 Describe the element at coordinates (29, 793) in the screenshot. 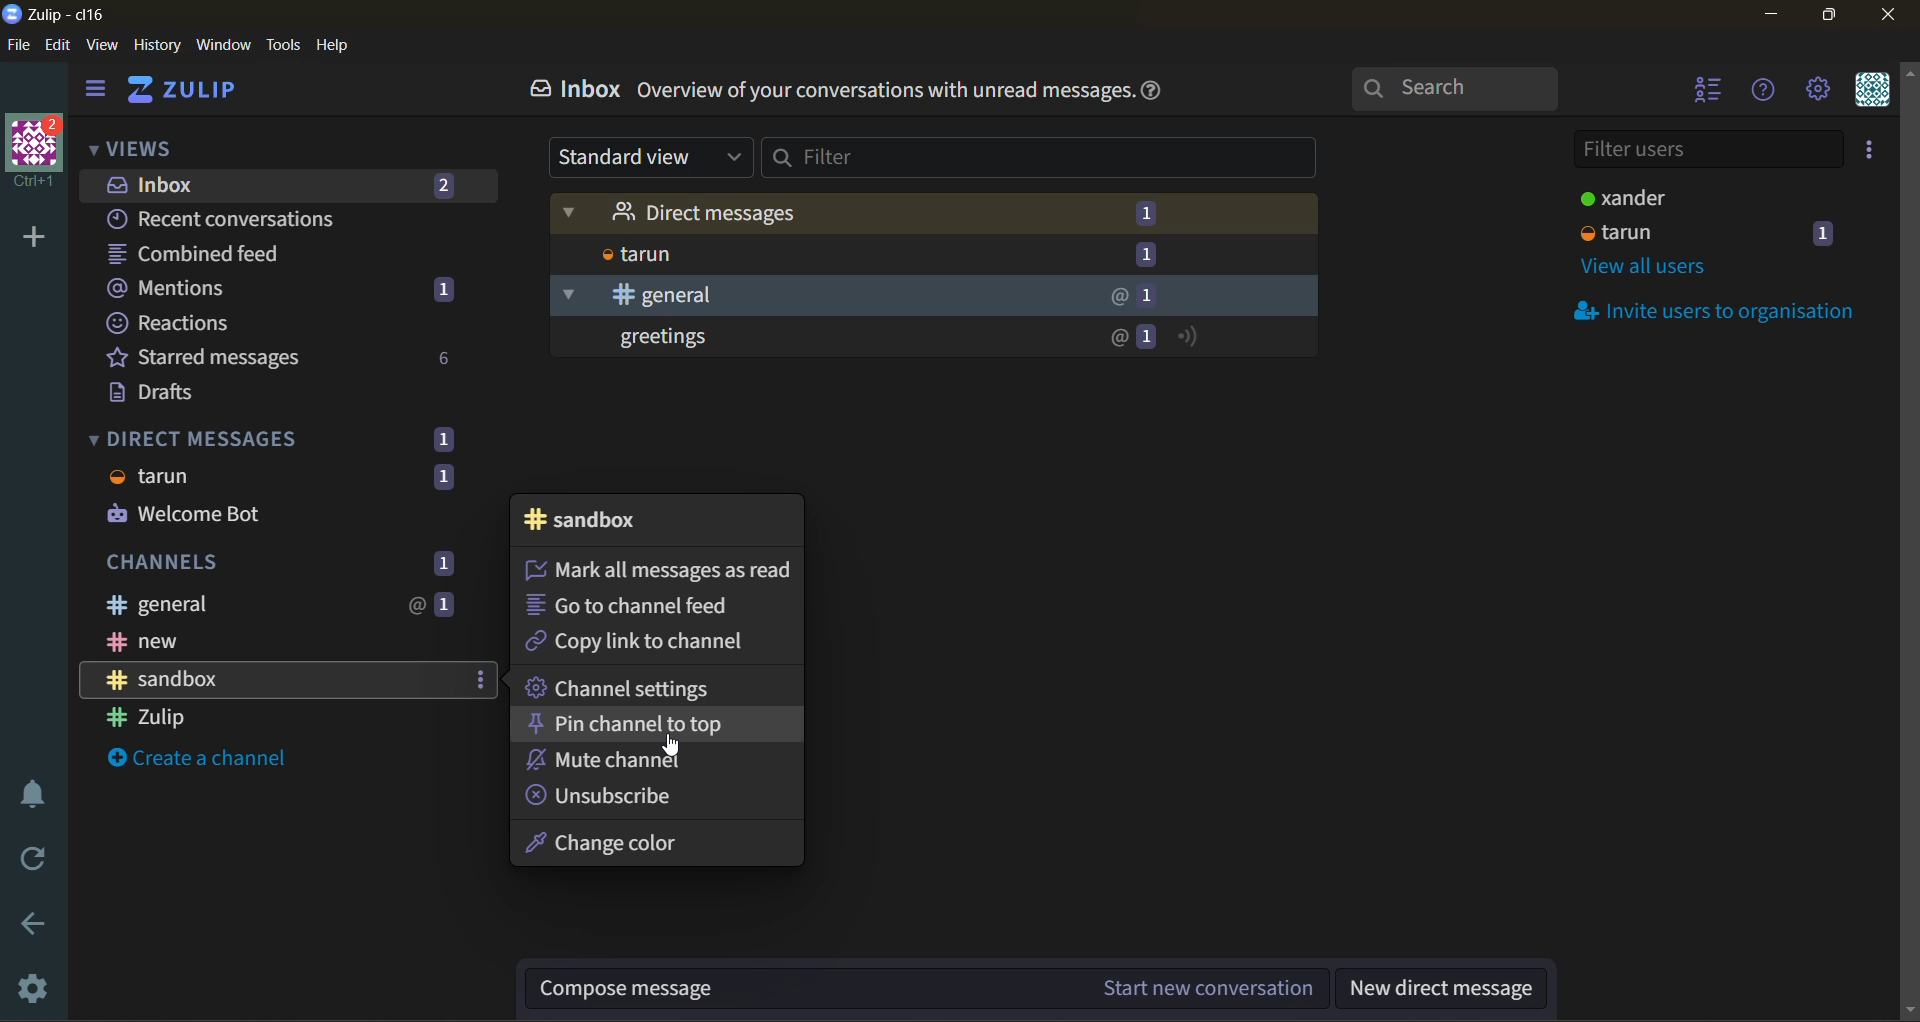

I see `enable do not disturb` at that location.